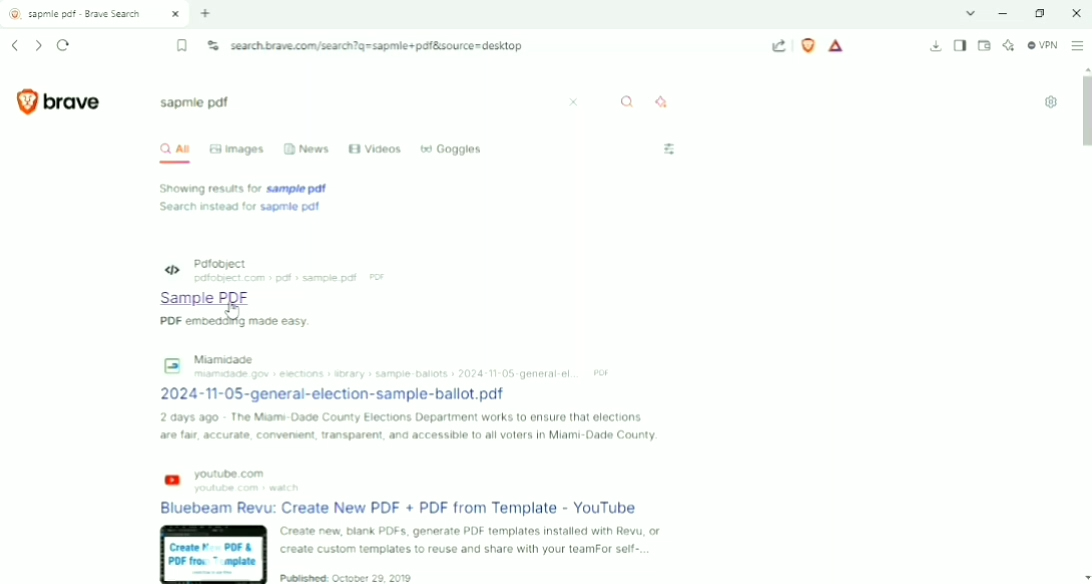 Image resolution: width=1092 pixels, height=584 pixels. Describe the element at coordinates (357, 578) in the screenshot. I see `| Published October 29, 2019` at that location.